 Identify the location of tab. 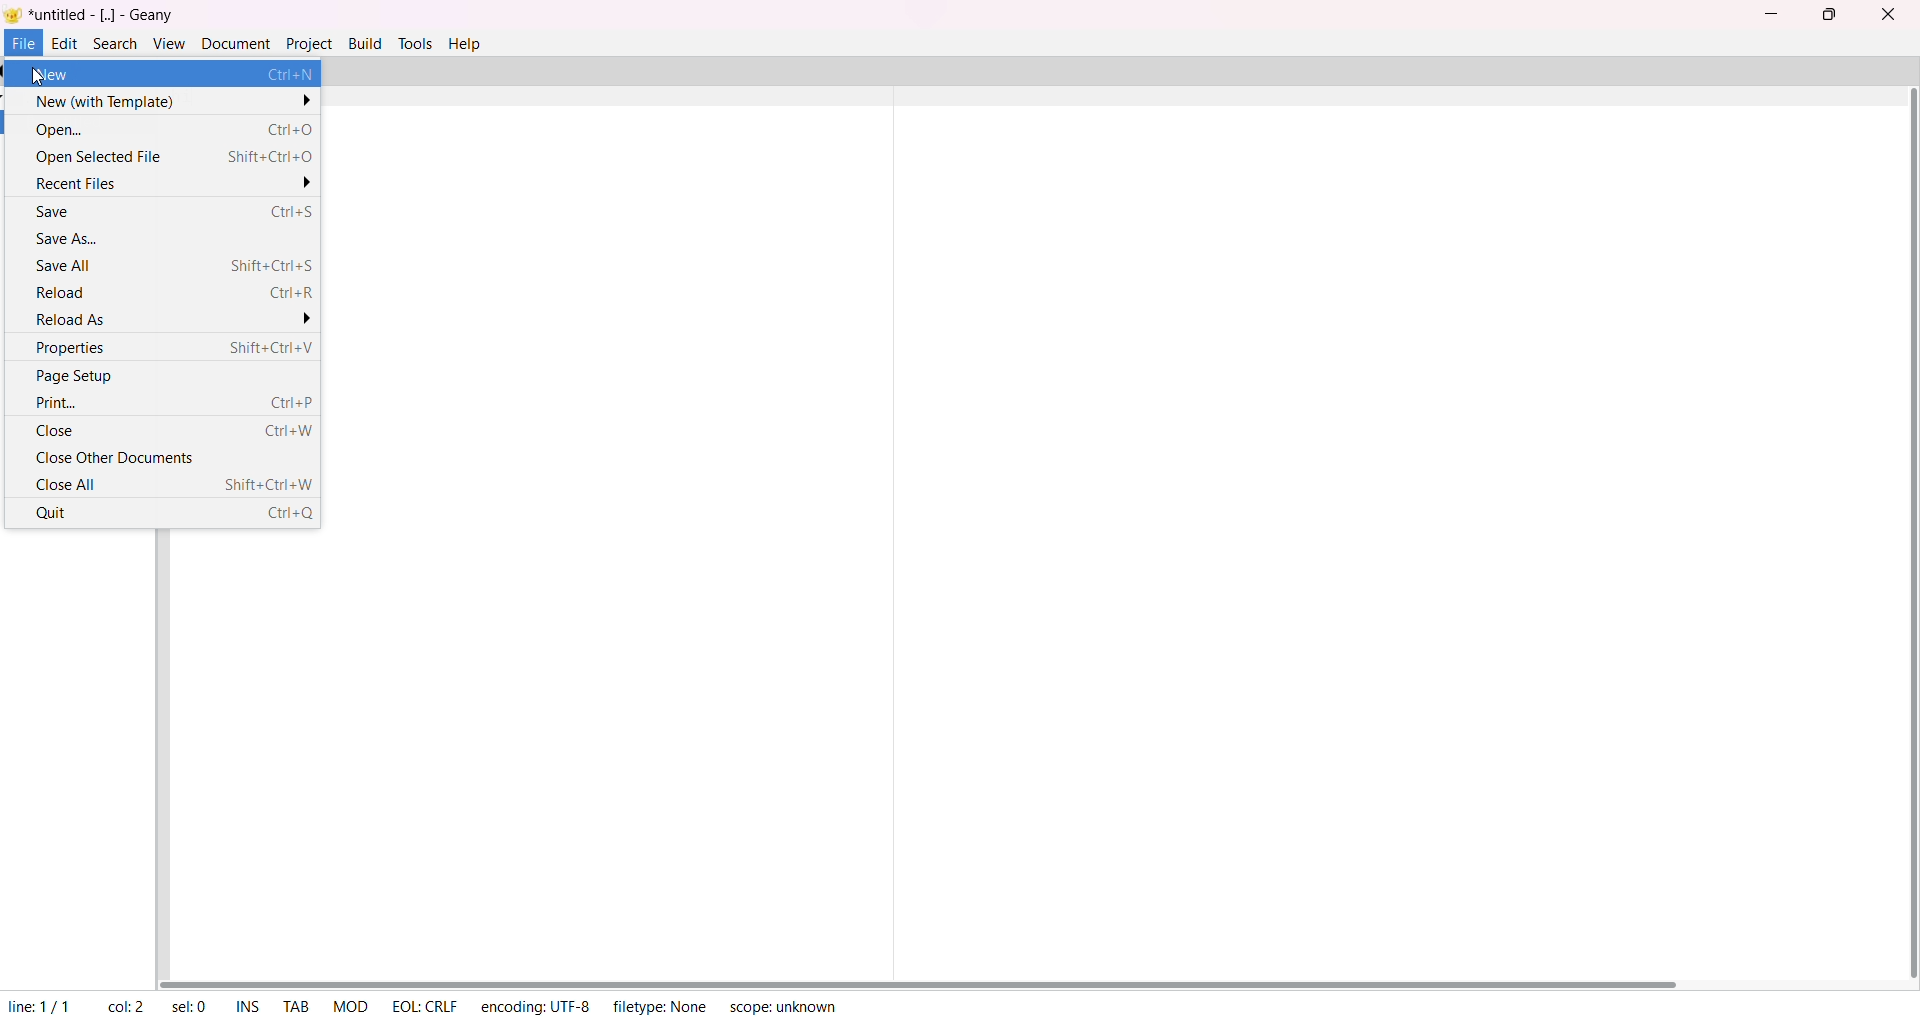
(297, 1008).